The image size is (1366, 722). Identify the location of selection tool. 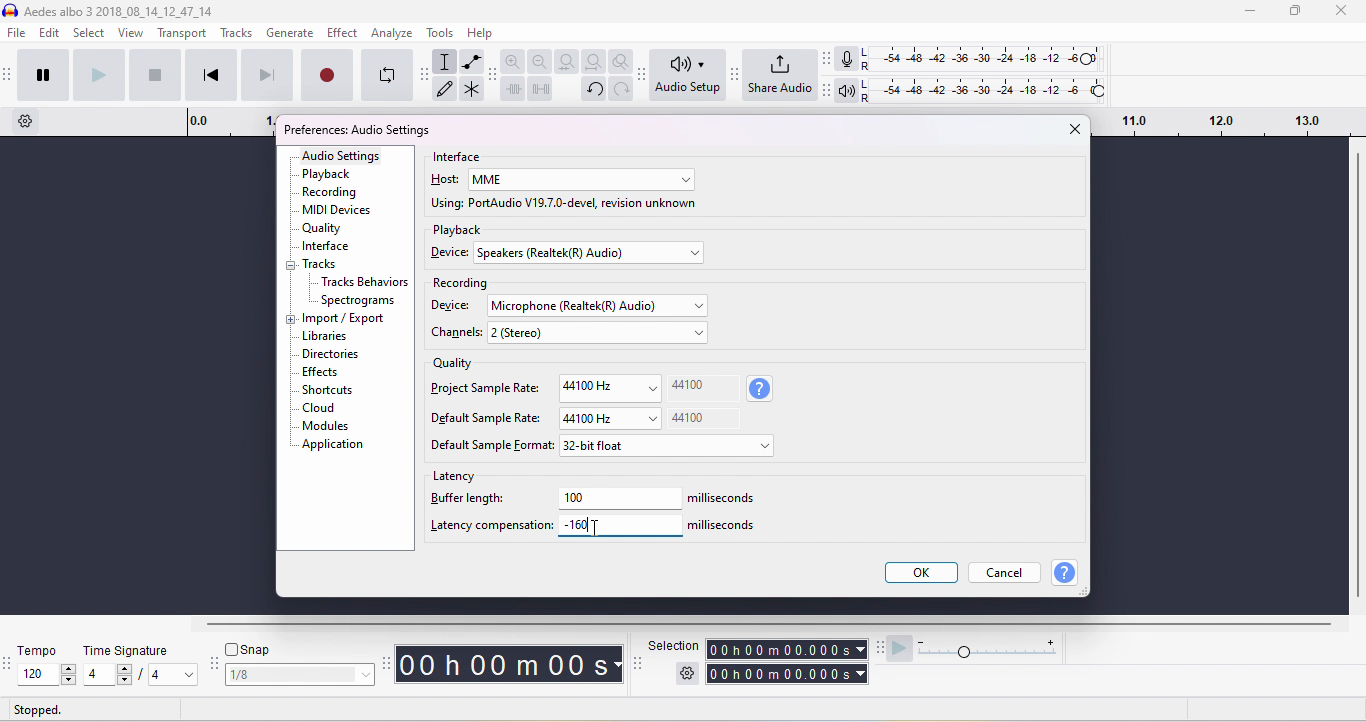
(446, 61).